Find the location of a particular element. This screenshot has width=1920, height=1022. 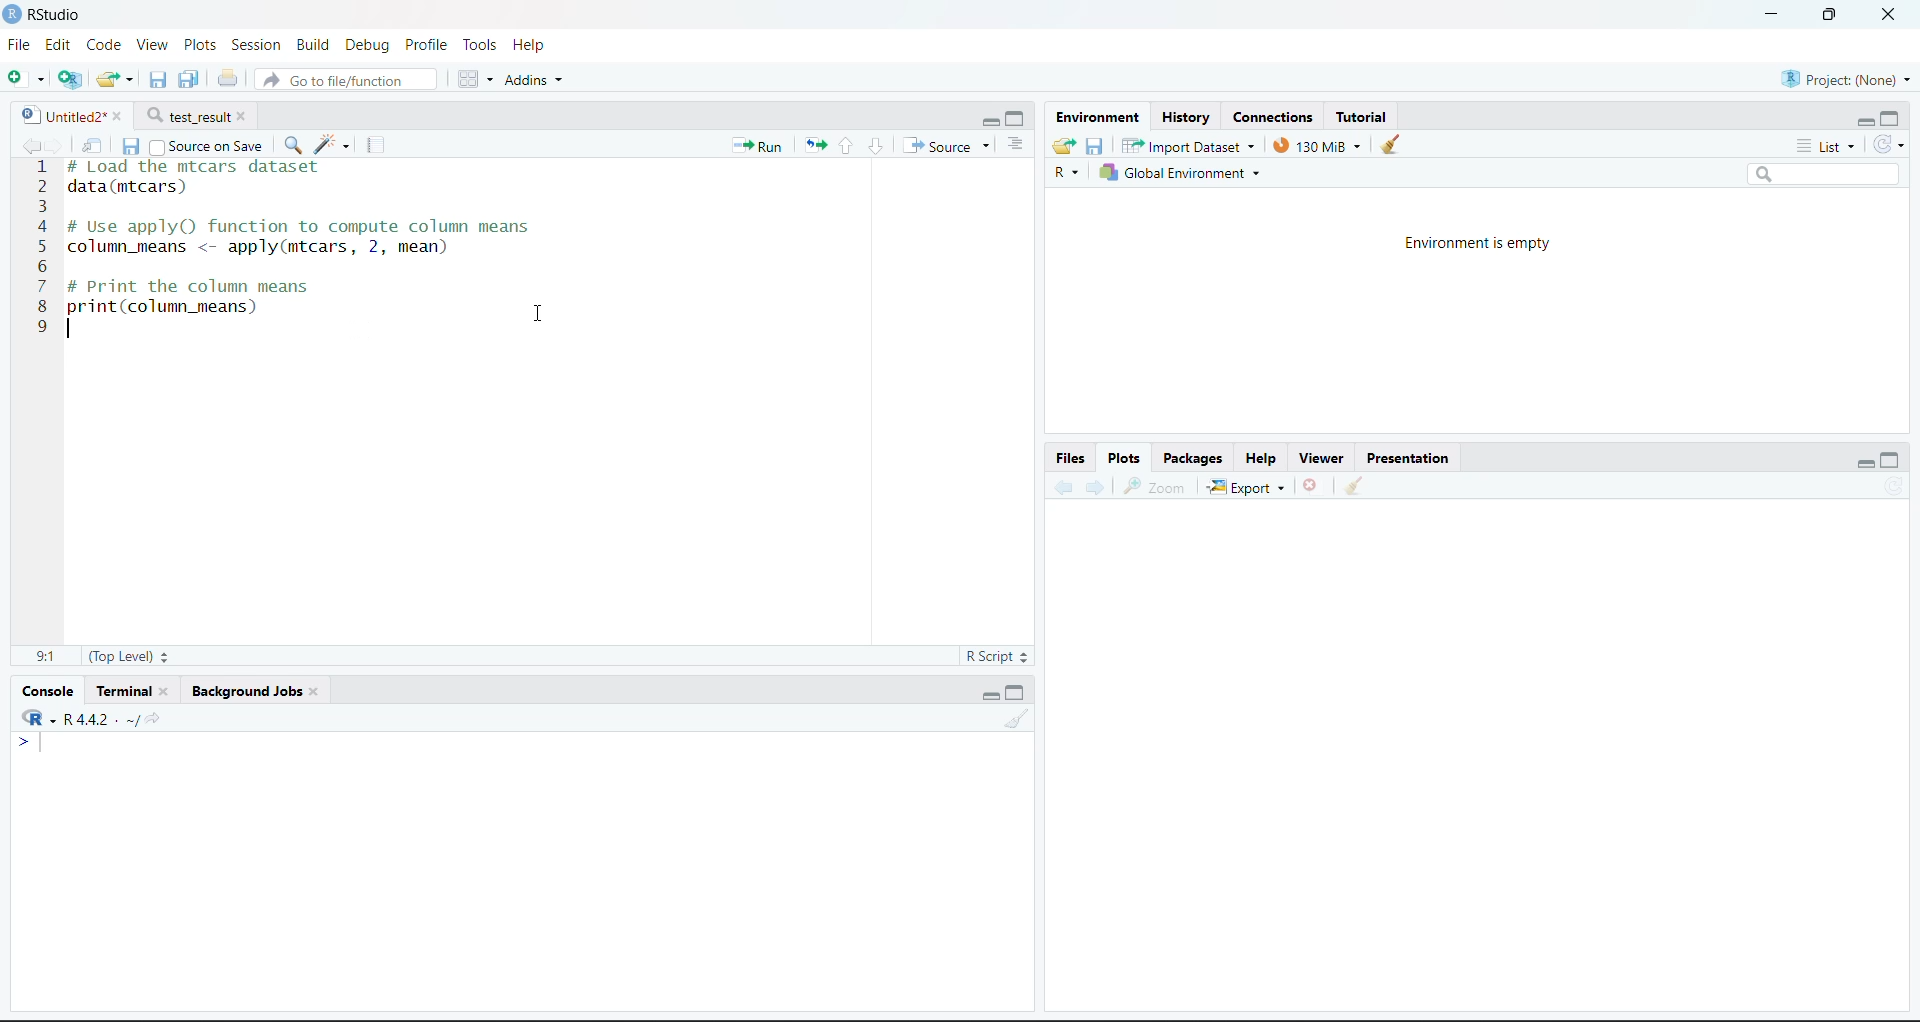

Minimize is located at coordinates (1765, 15).